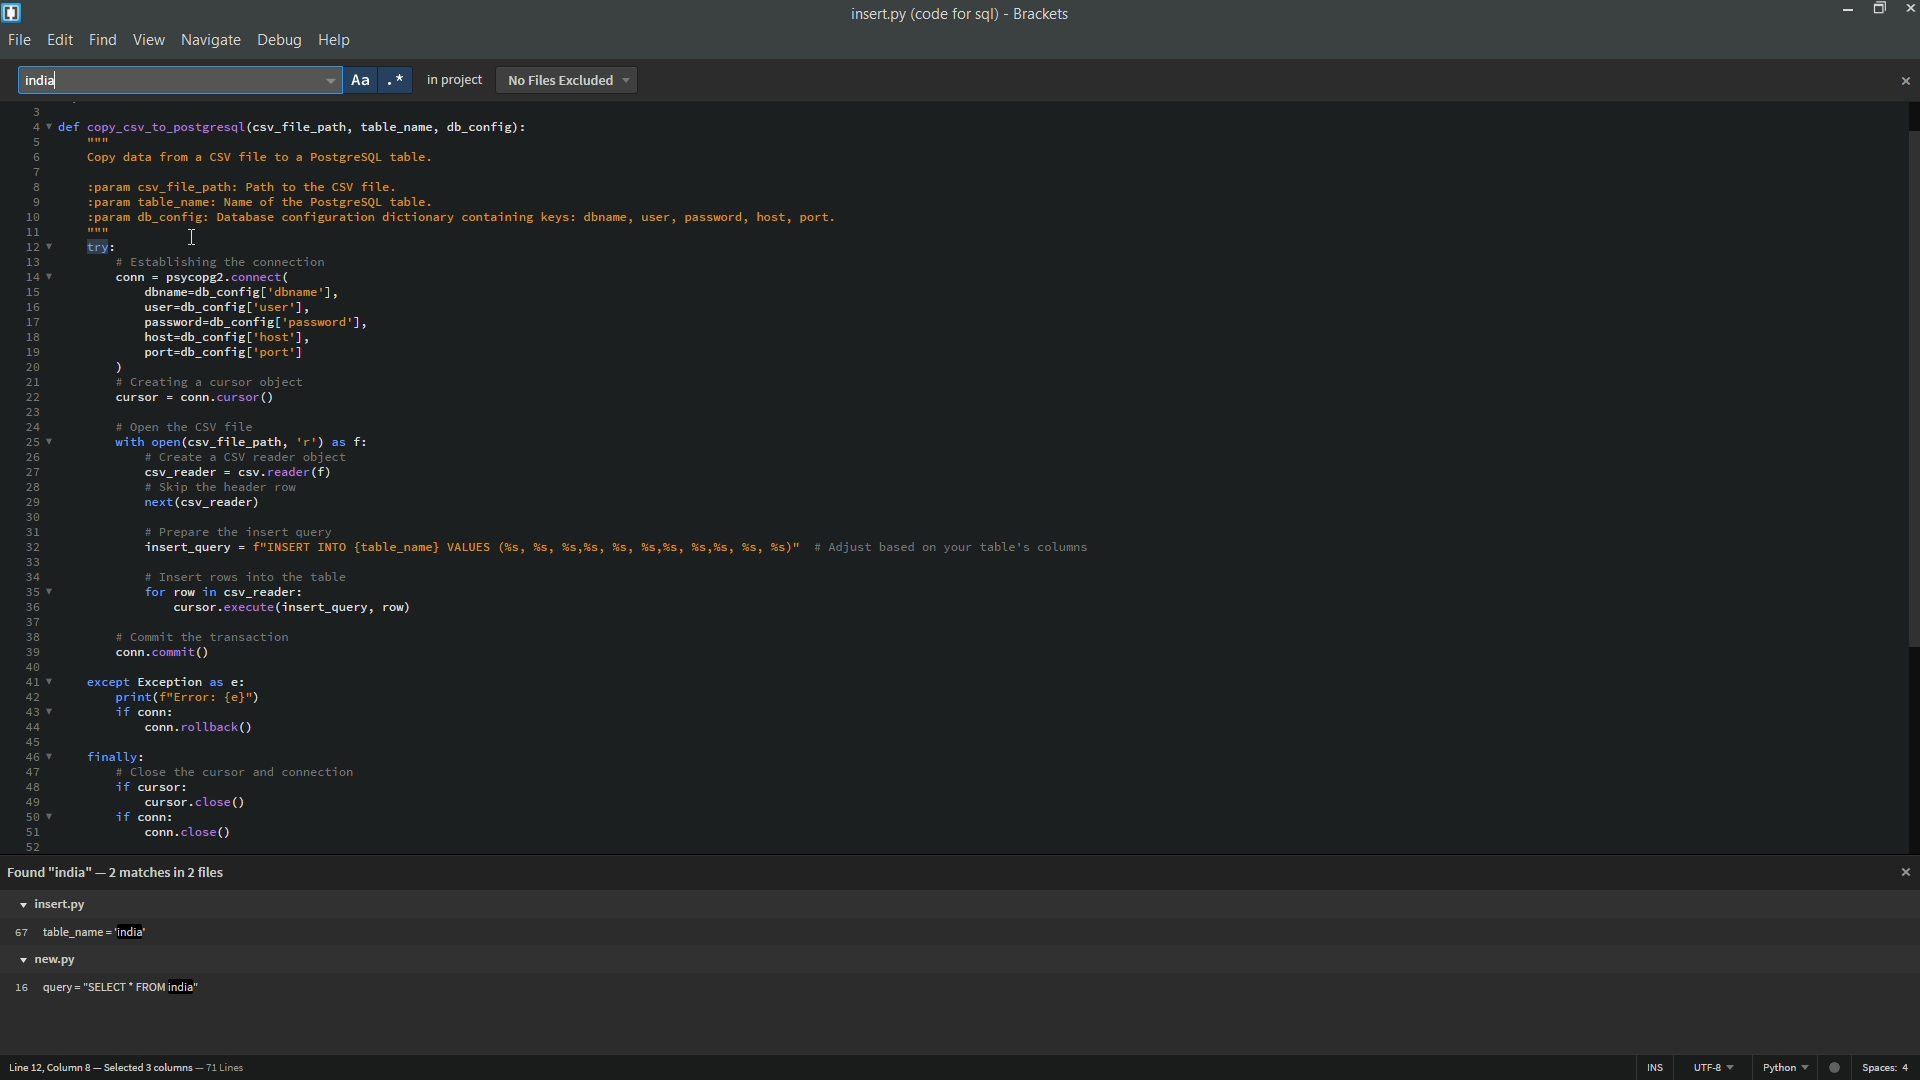 Image resolution: width=1920 pixels, height=1080 pixels. Describe the element at coordinates (1875, 8) in the screenshot. I see `maximize` at that location.